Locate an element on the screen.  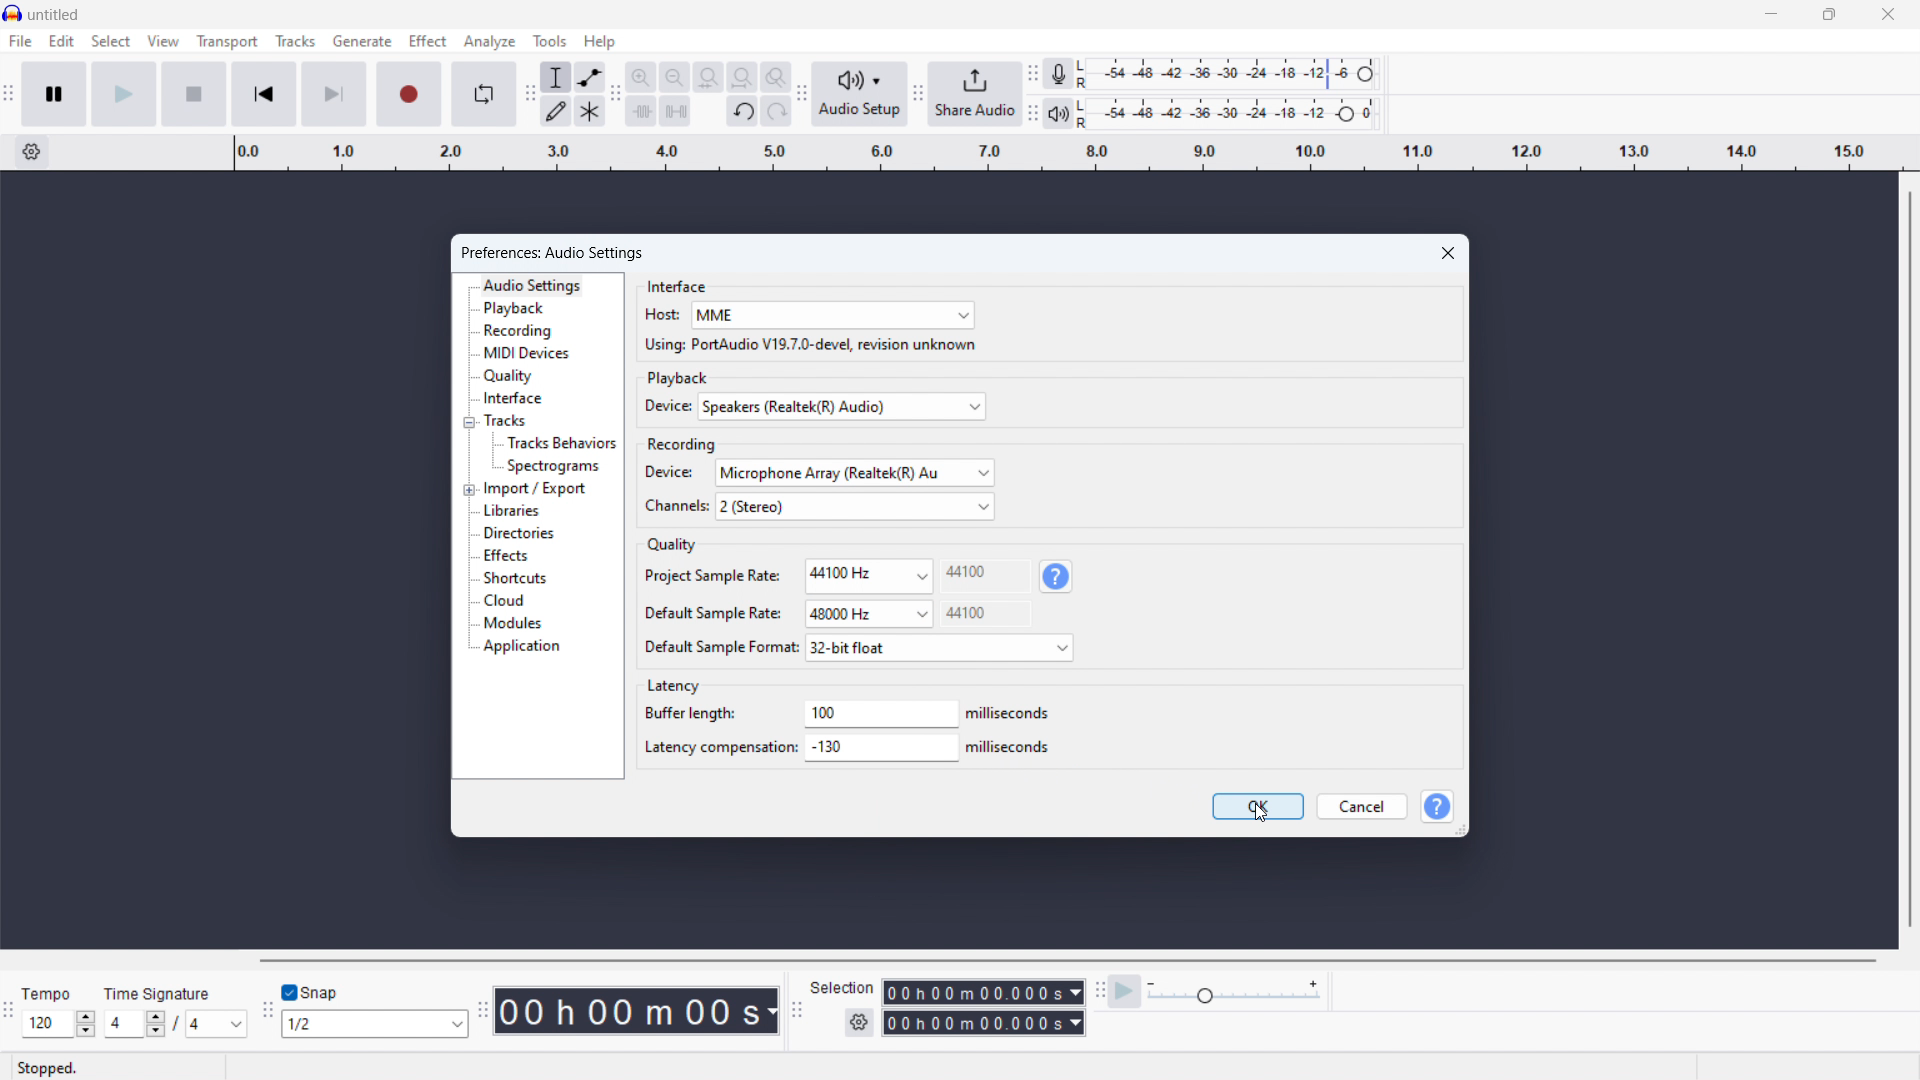
libraries is located at coordinates (514, 510).